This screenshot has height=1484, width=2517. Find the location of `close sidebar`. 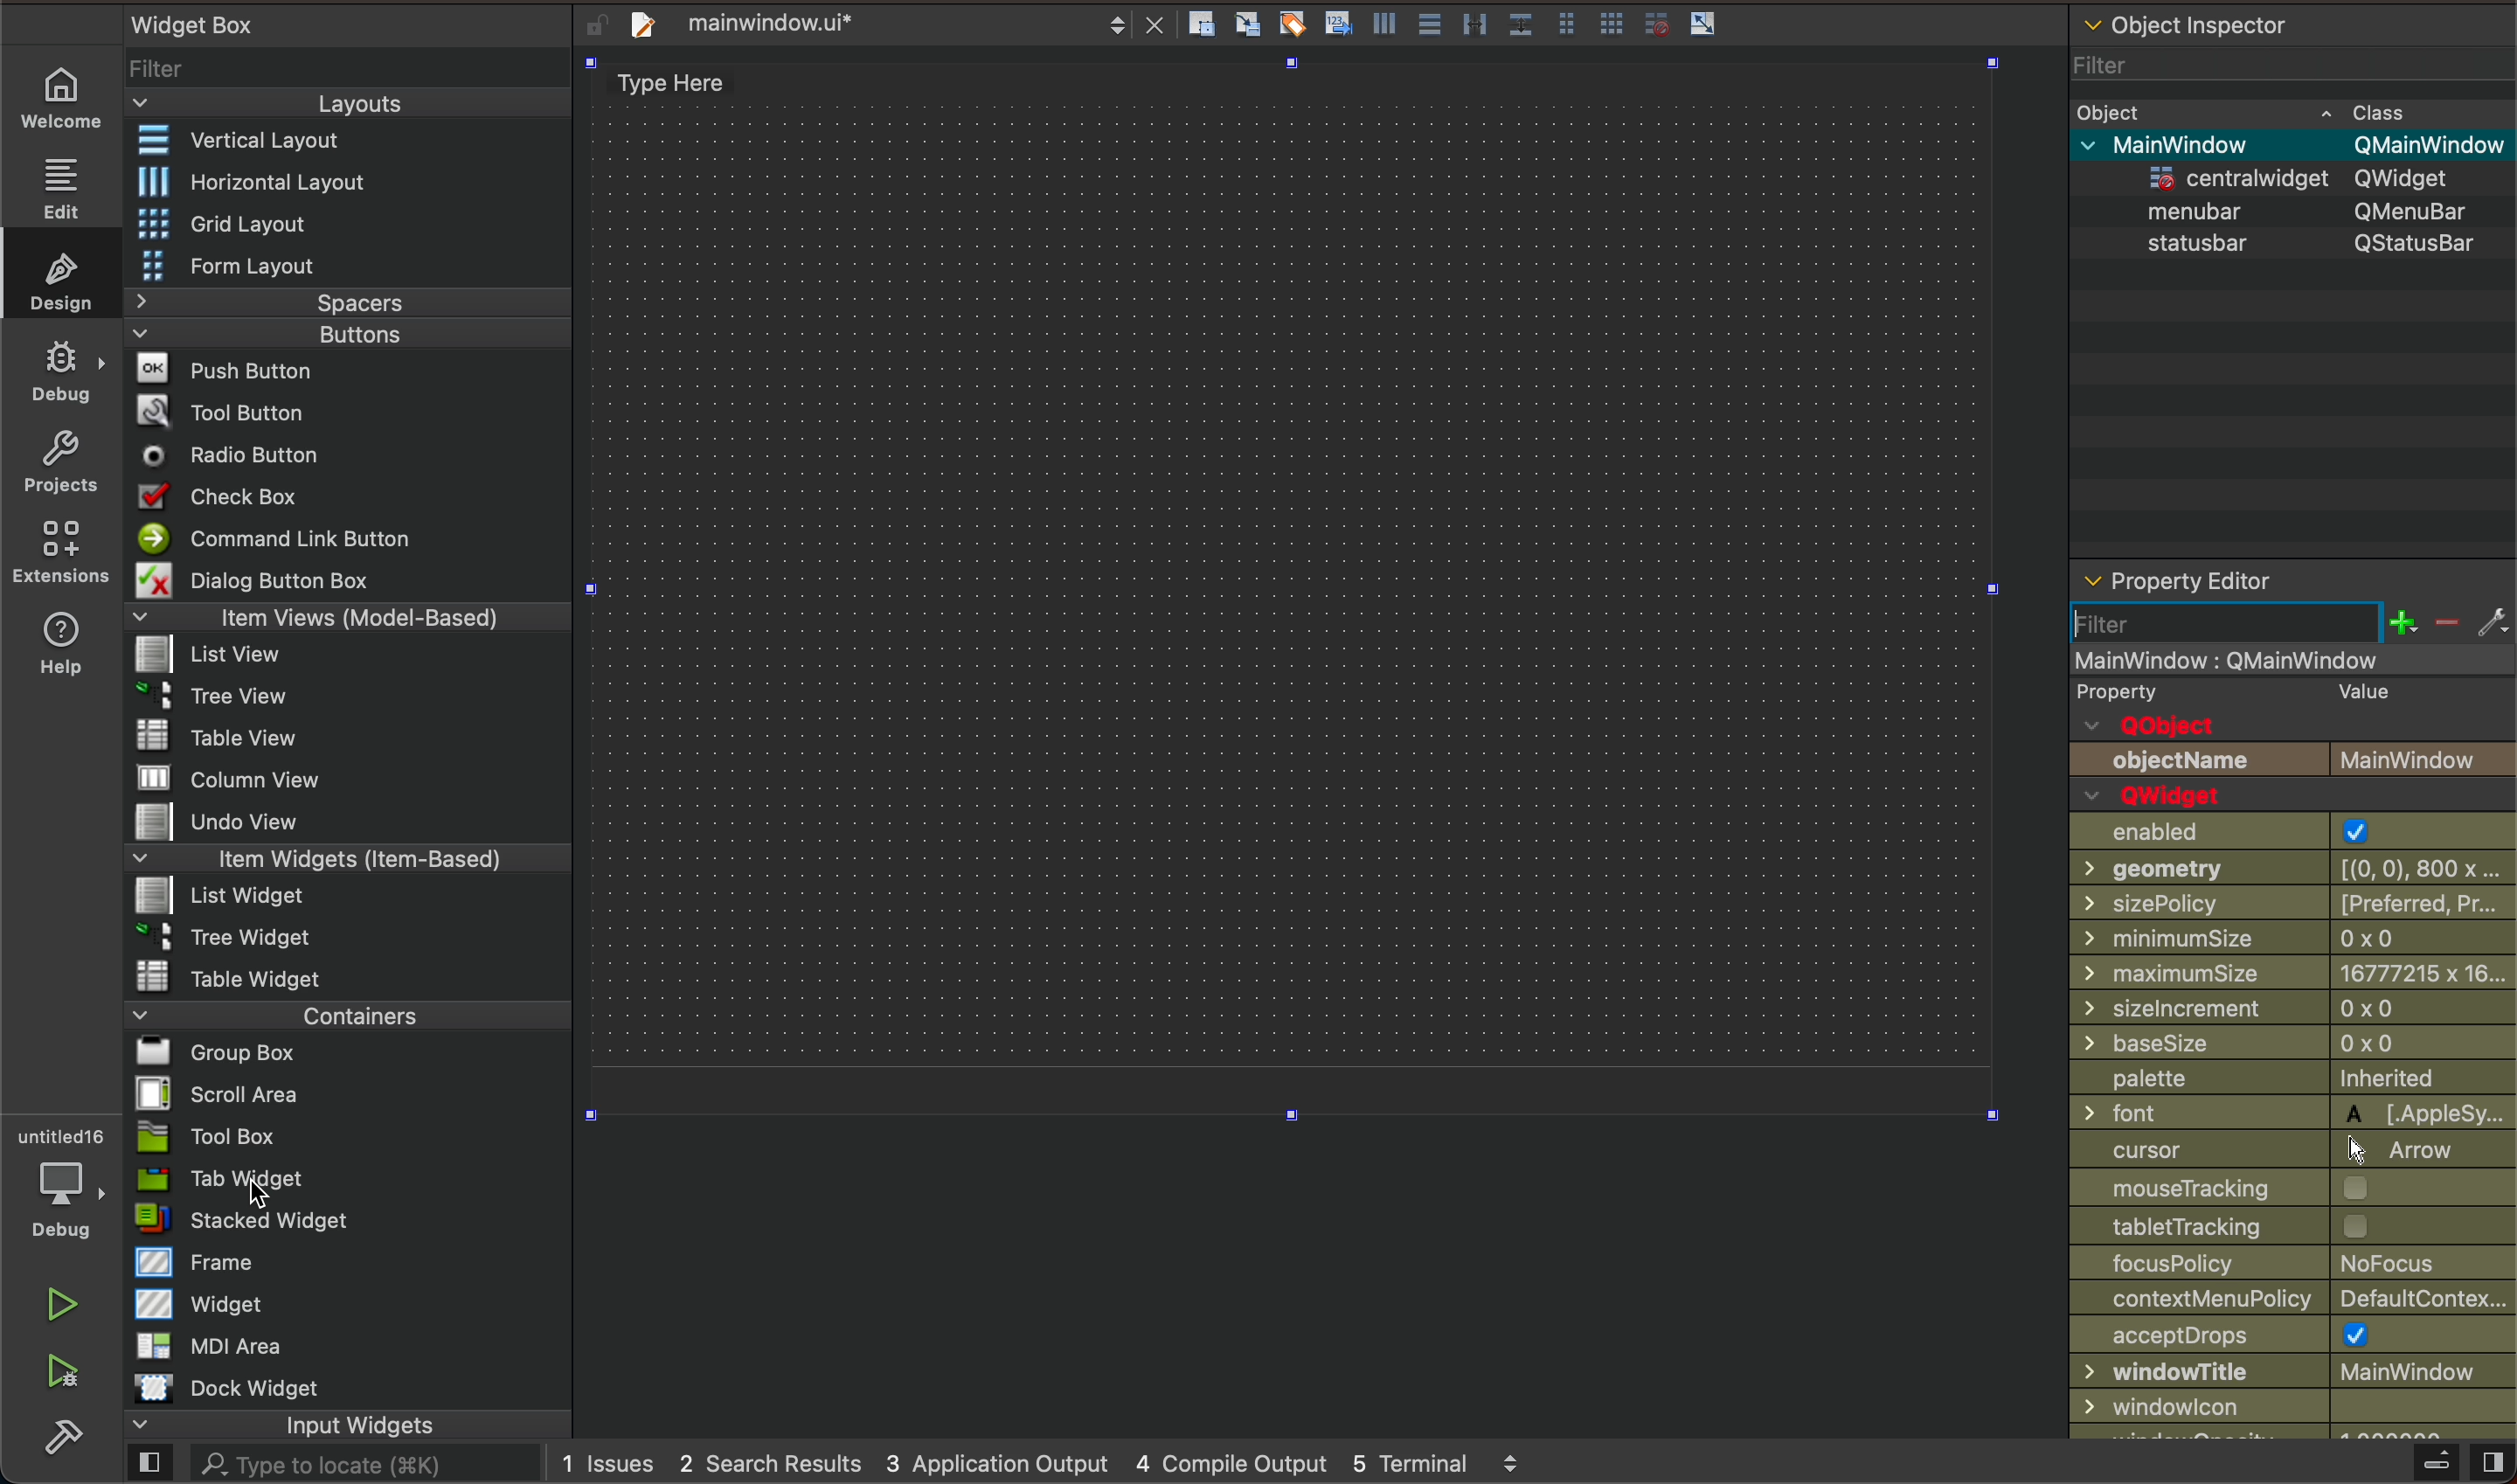

close sidebar is located at coordinates (2453, 1463).